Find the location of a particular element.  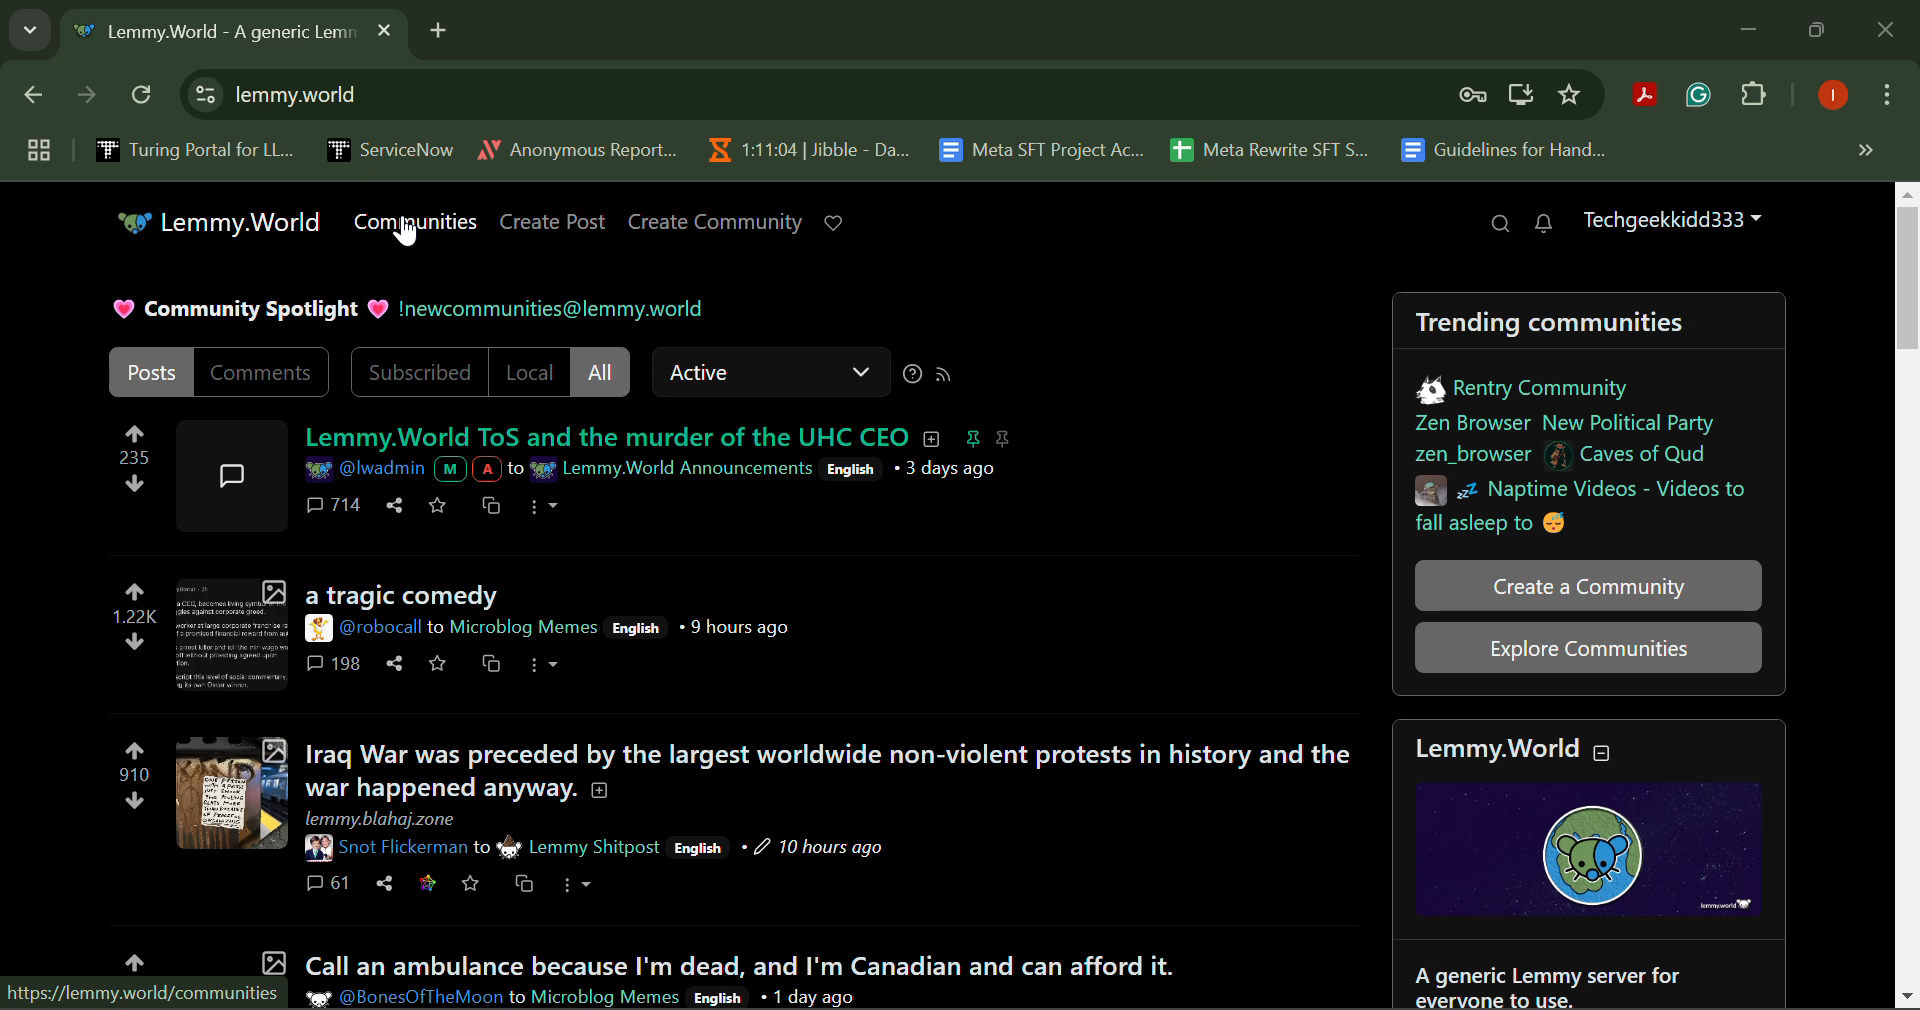

English is located at coordinates (716, 998).